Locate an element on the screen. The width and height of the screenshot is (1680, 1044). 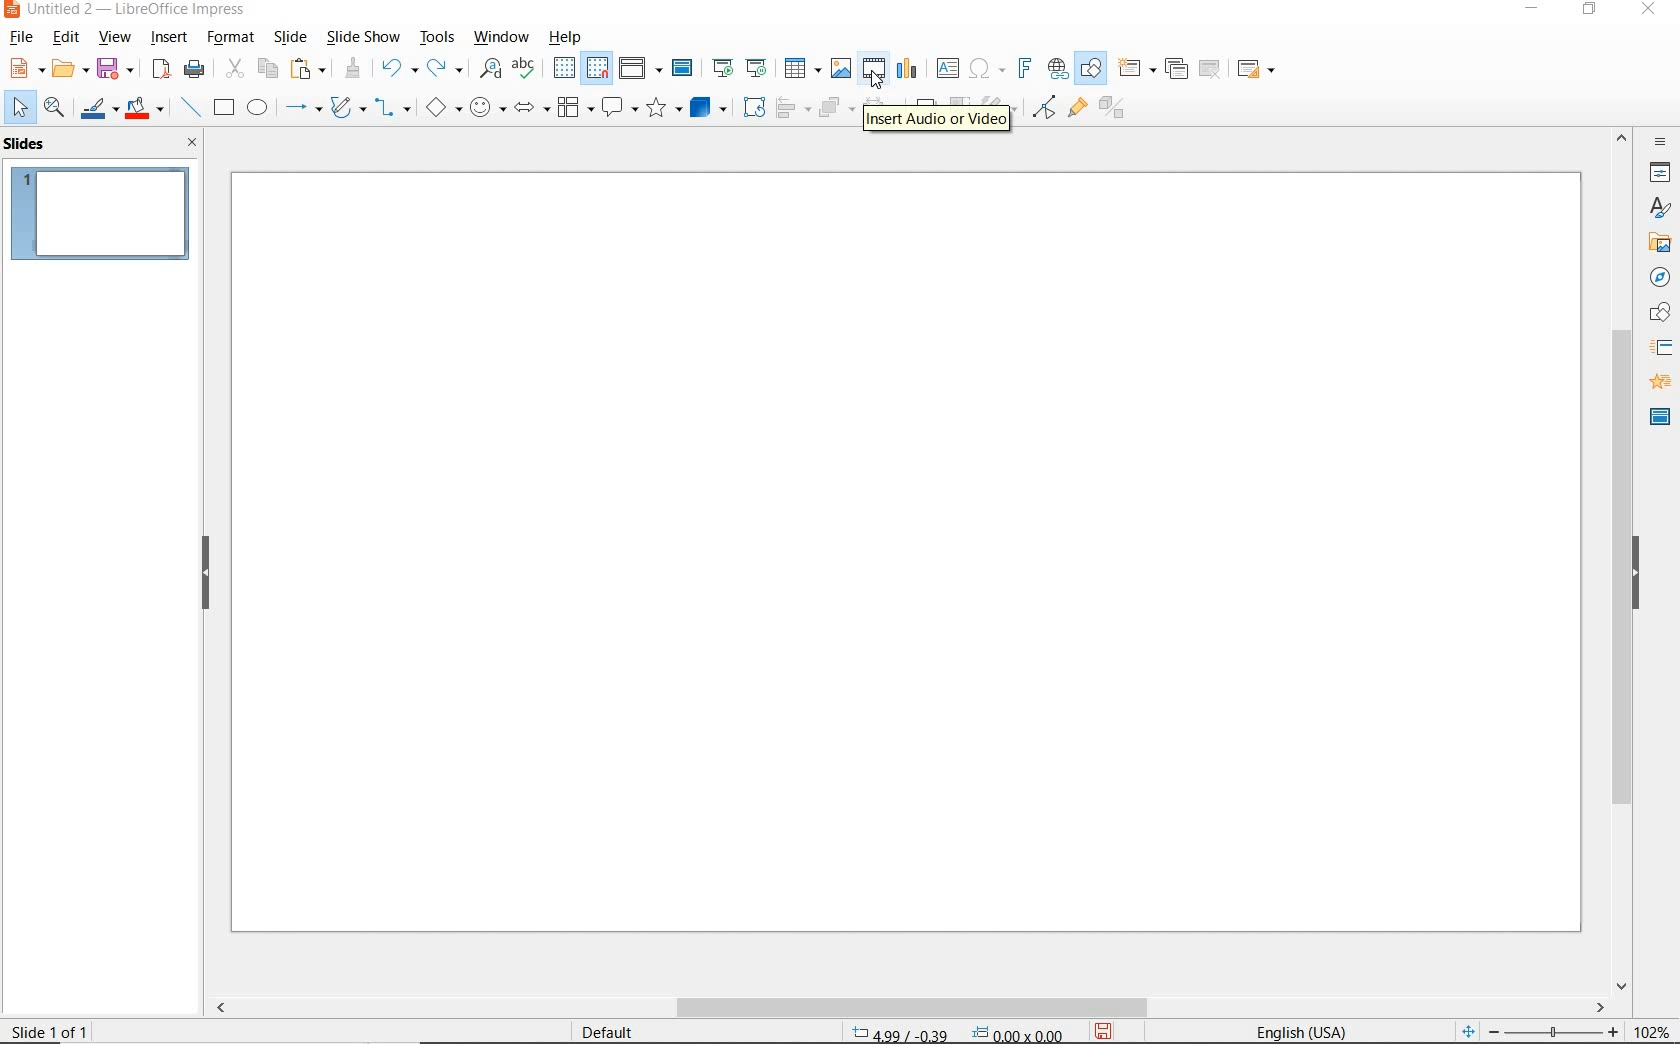
PASTE is located at coordinates (309, 69).